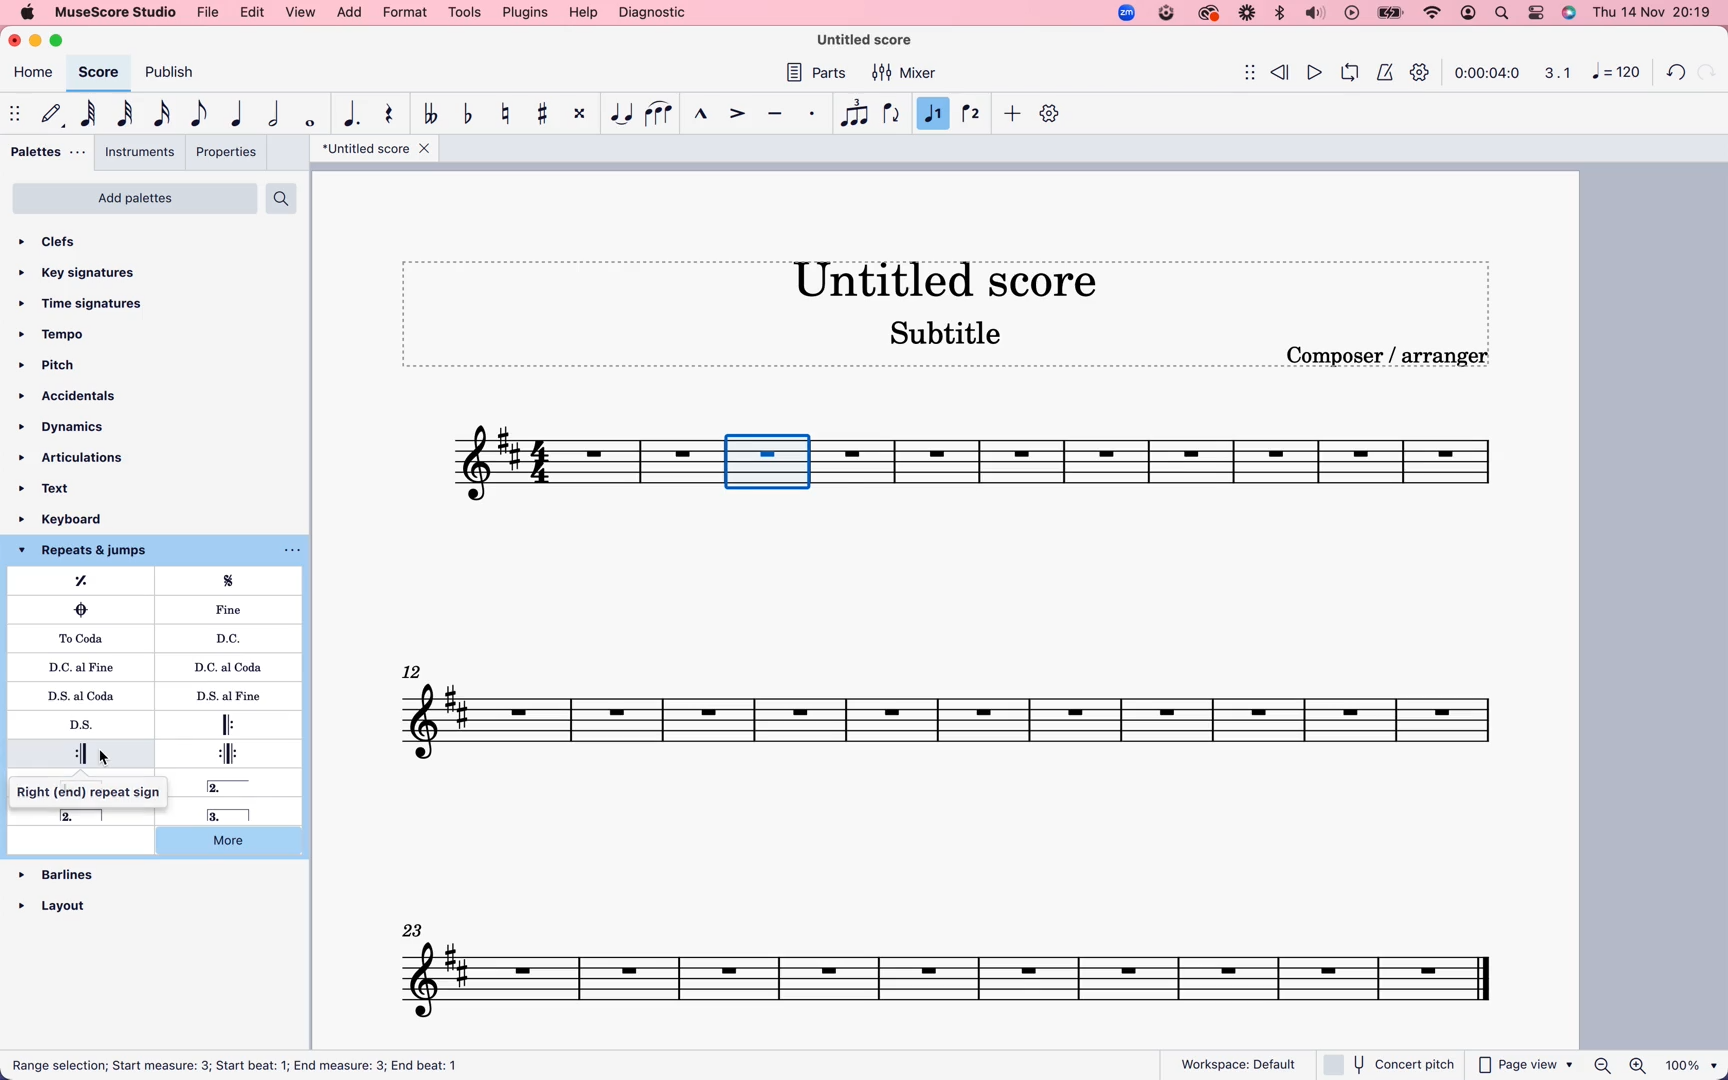 This screenshot has width=1728, height=1080. What do you see at coordinates (92, 113) in the screenshot?
I see `64th note` at bounding box center [92, 113].